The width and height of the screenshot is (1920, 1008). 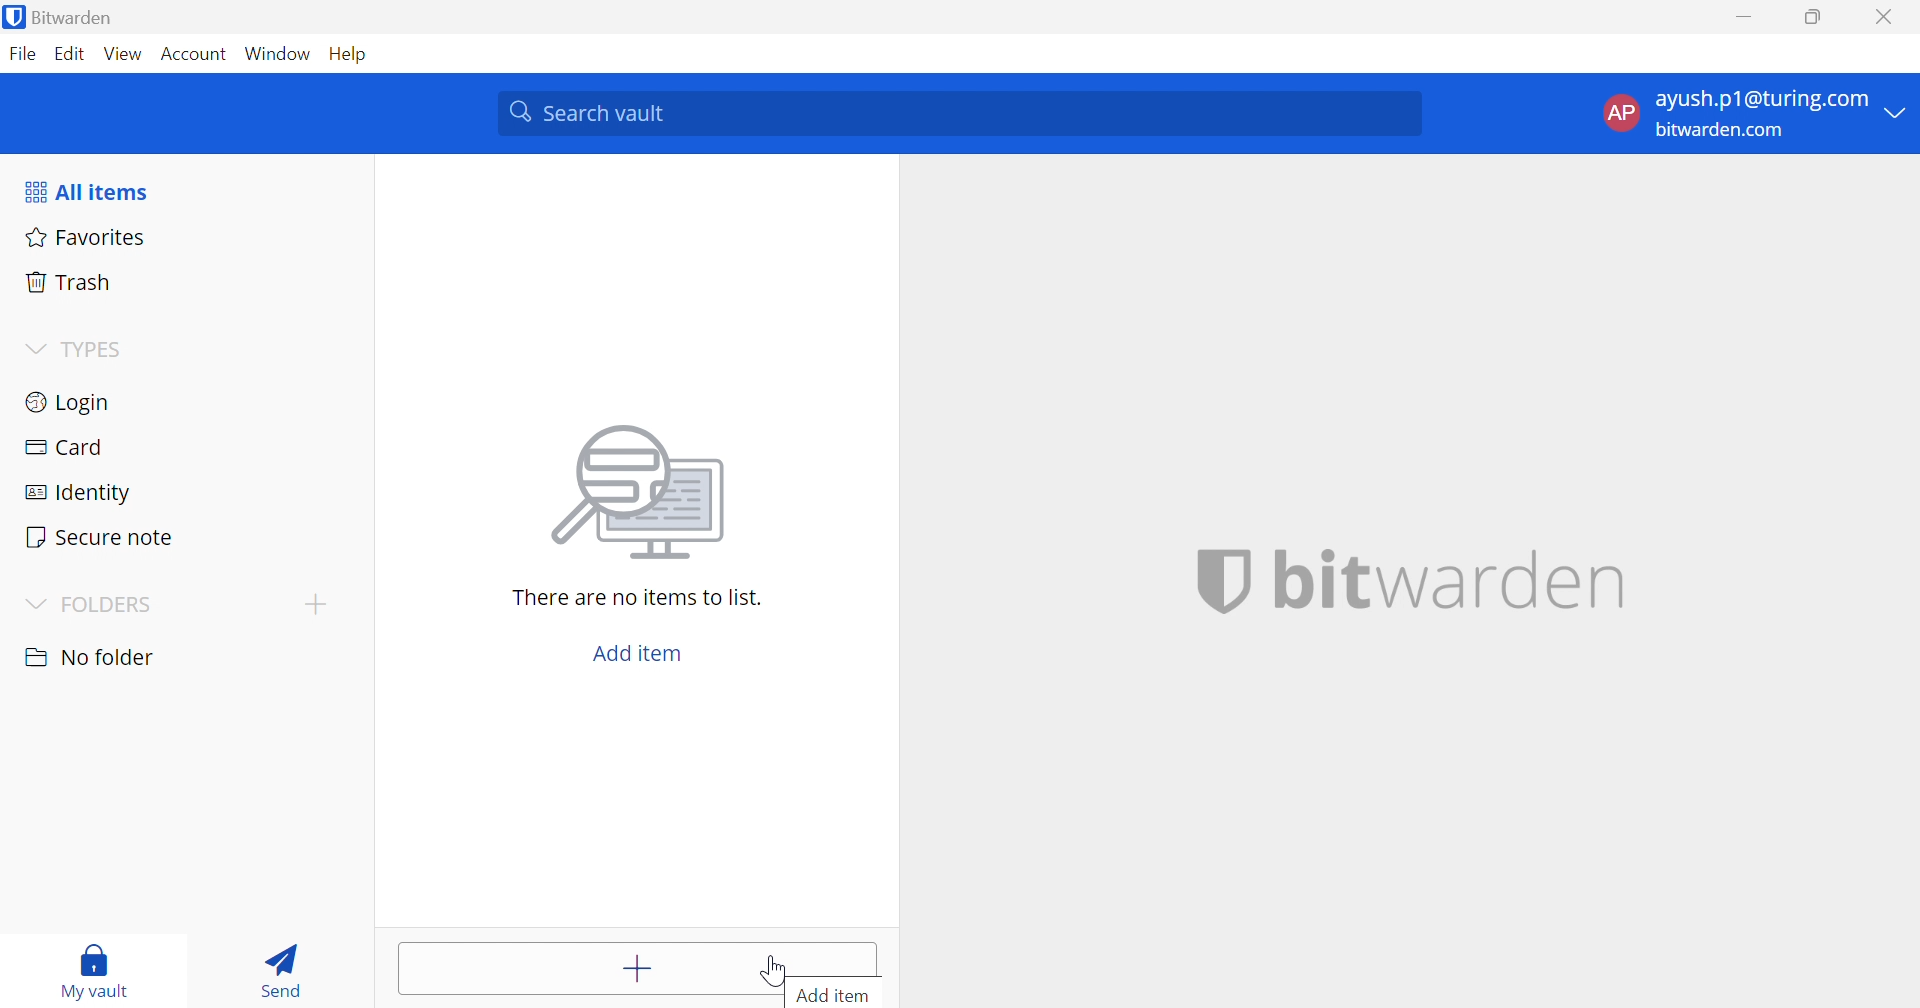 I want to click on Secure note, so click(x=101, y=535).